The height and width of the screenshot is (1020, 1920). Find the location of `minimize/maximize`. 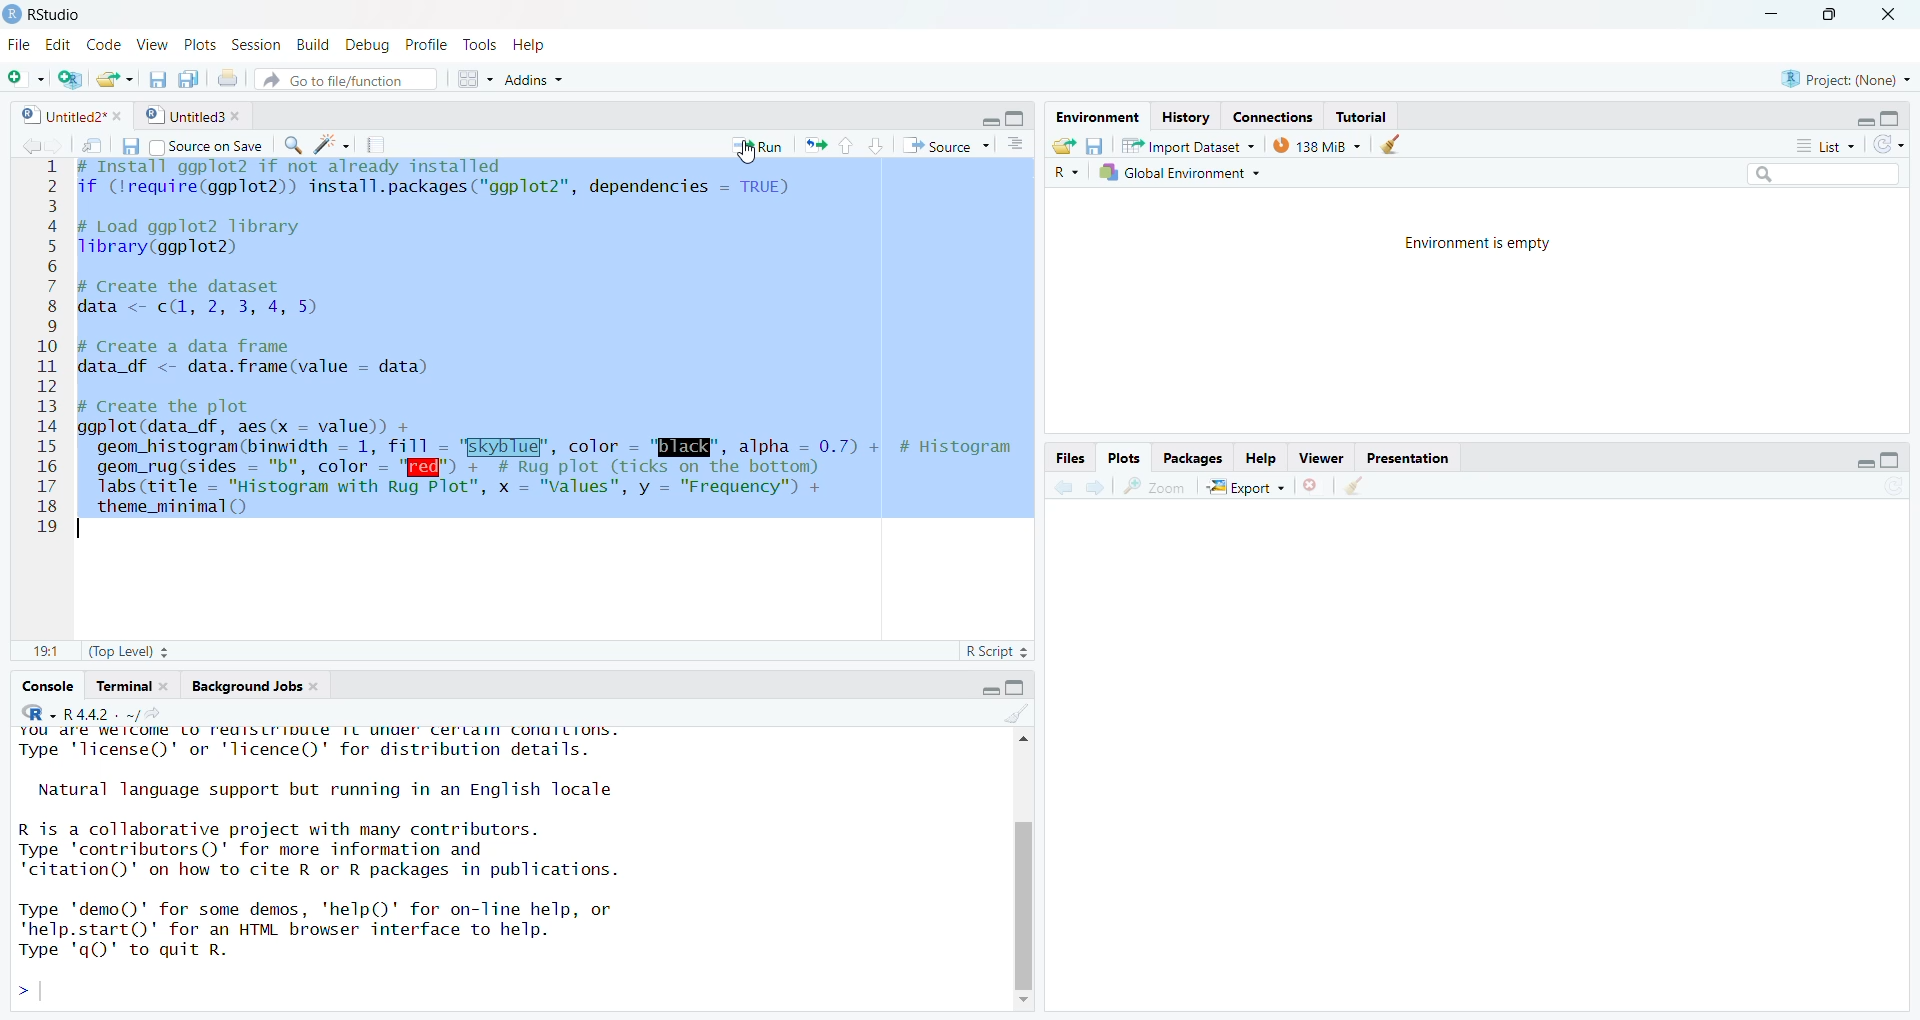

minimize/maximize is located at coordinates (1005, 113).